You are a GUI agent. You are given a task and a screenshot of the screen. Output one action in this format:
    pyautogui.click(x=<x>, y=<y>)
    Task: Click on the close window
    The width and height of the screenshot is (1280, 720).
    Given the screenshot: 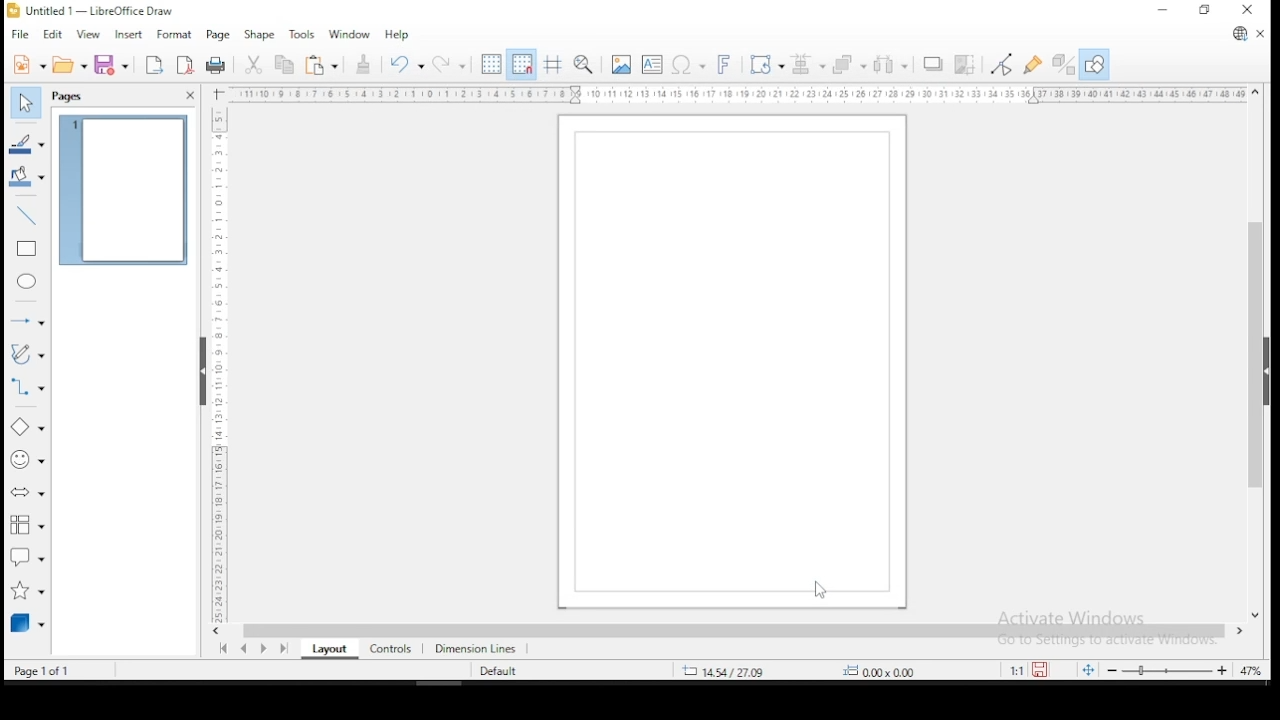 What is the action you would take?
    pyautogui.click(x=1250, y=12)
    